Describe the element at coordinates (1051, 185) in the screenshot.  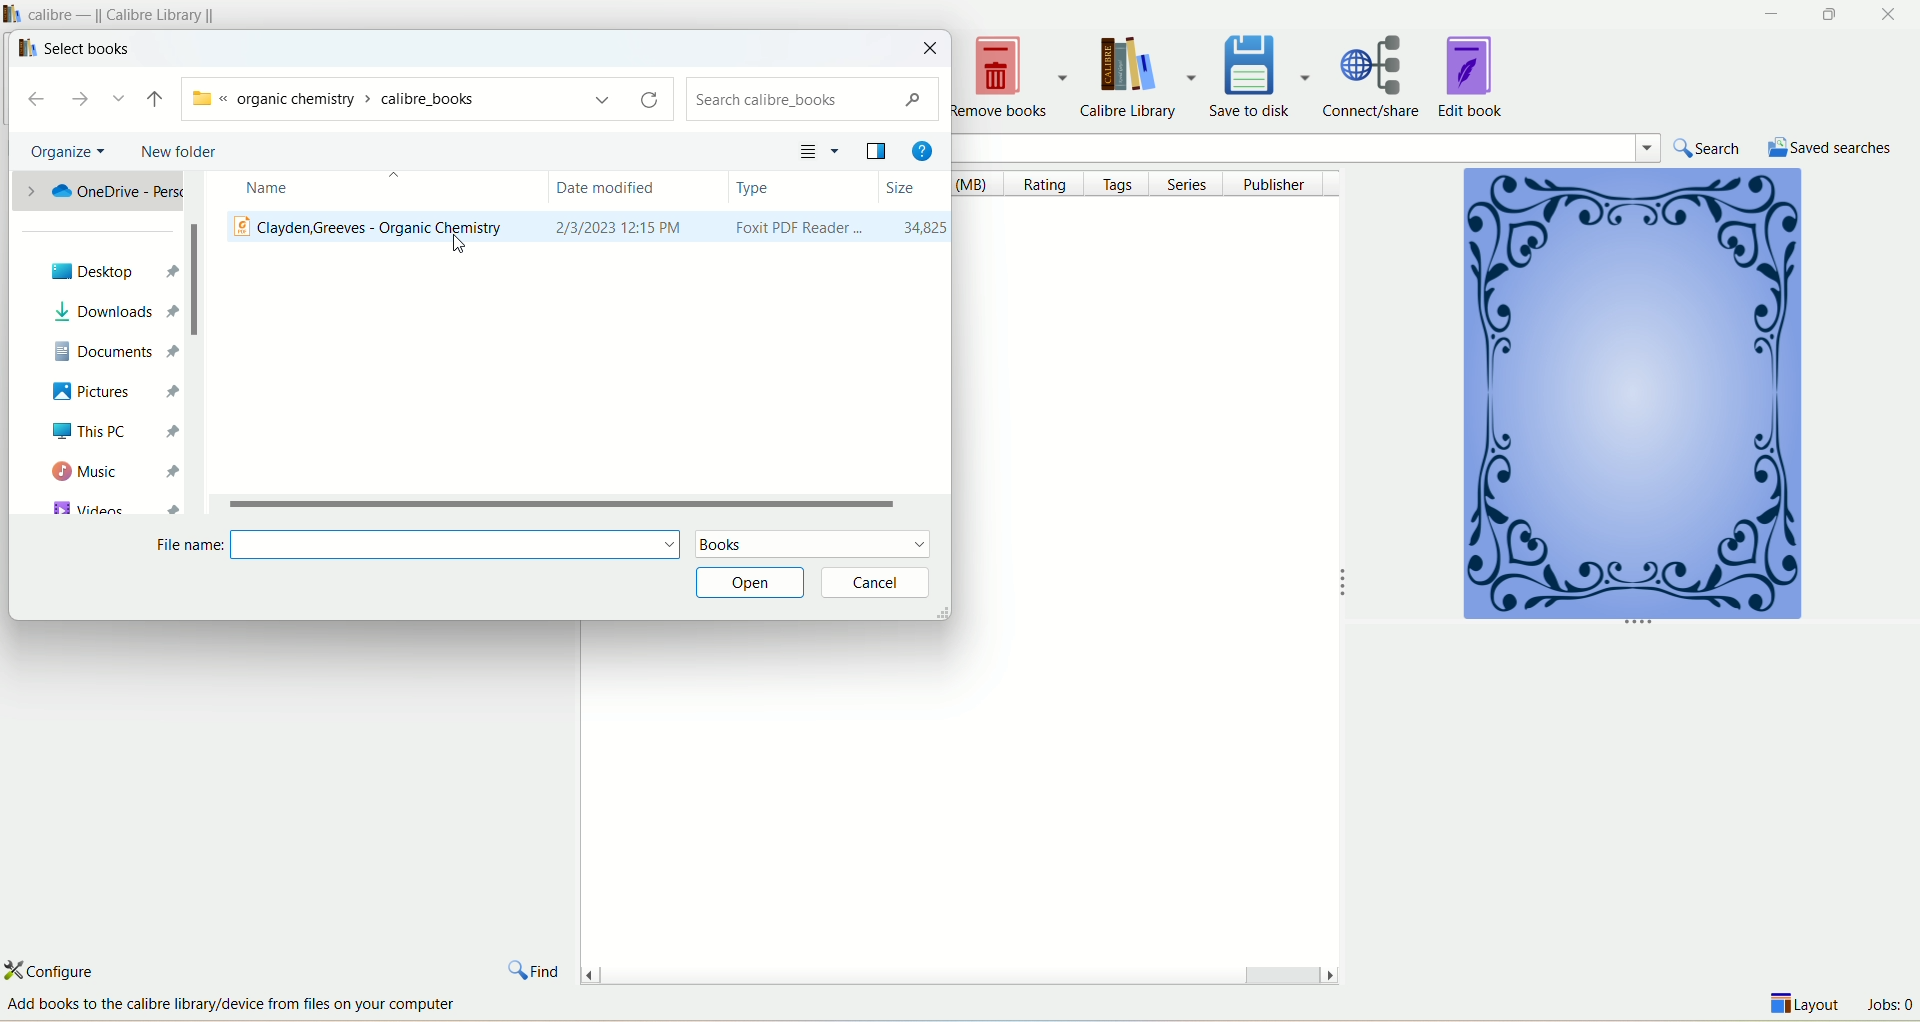
I see `rating` at that location.